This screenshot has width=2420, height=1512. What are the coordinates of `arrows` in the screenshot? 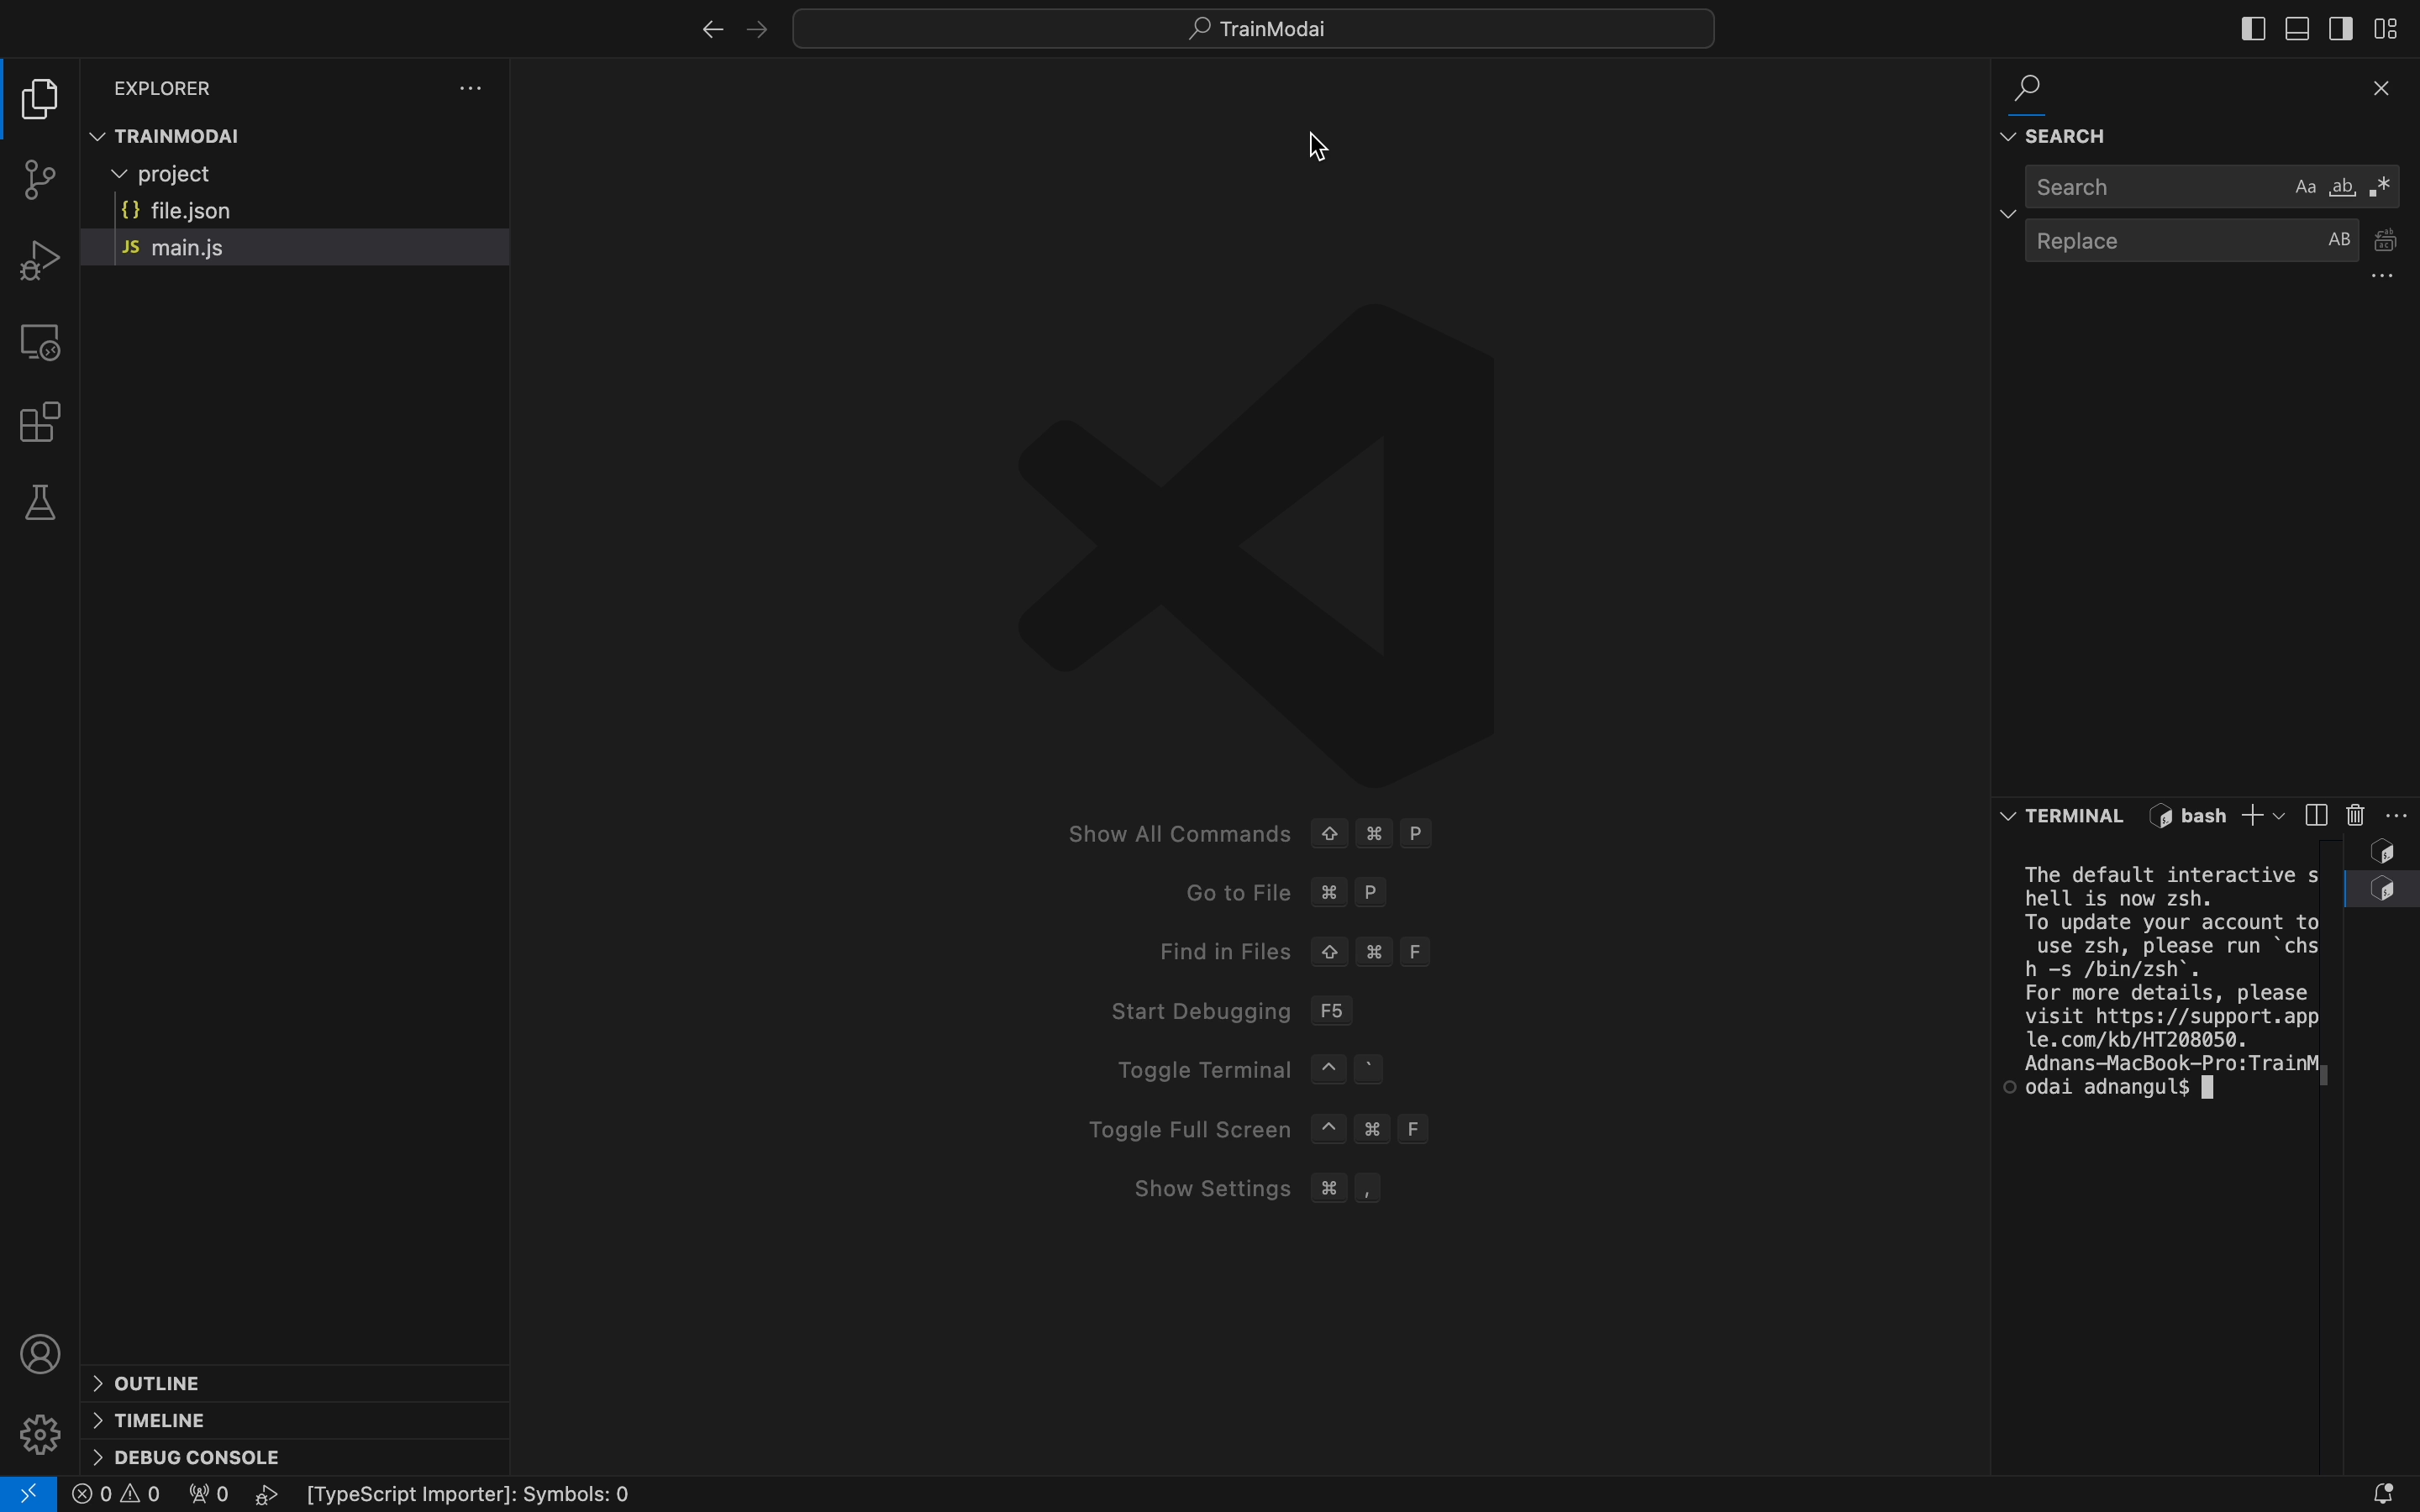 It's located at (733, 28).